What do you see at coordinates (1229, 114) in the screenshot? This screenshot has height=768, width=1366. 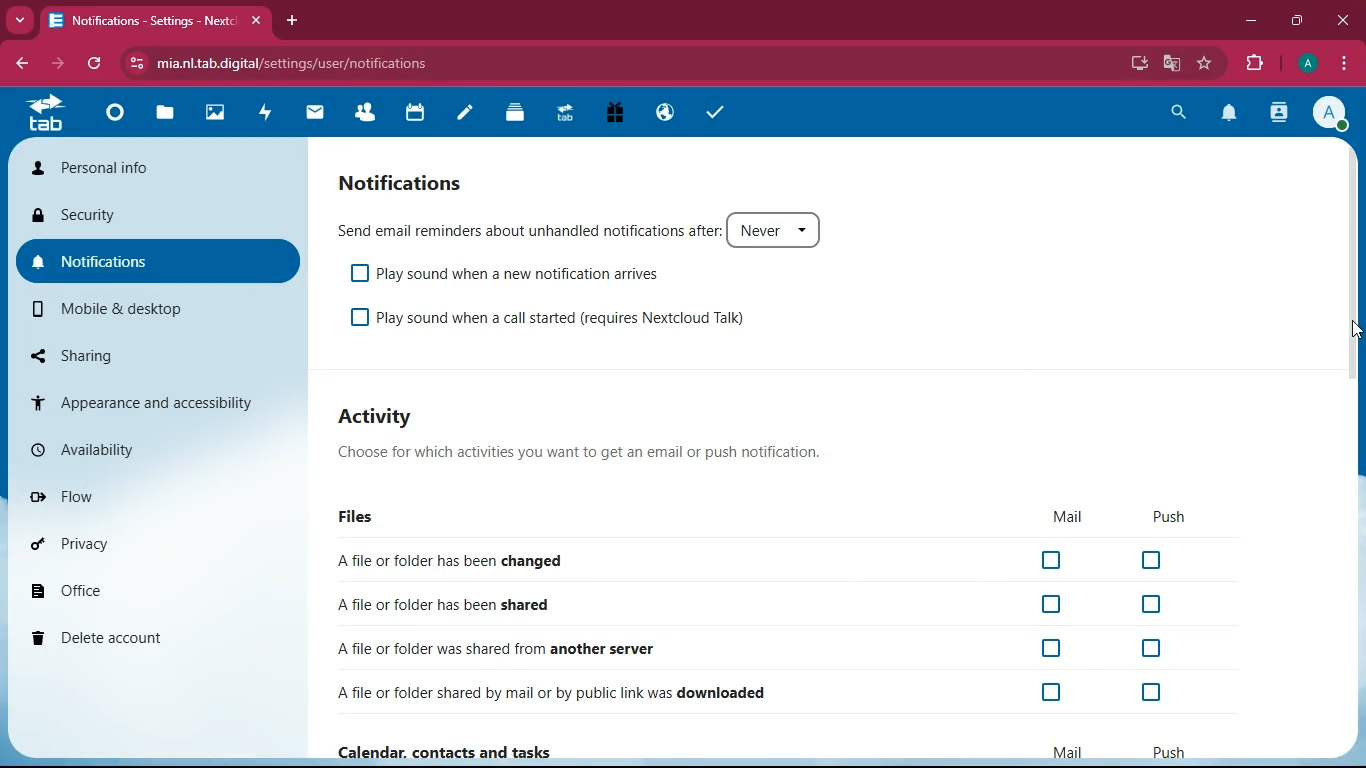 I see `notifications` at bounding box center [1229, 114].